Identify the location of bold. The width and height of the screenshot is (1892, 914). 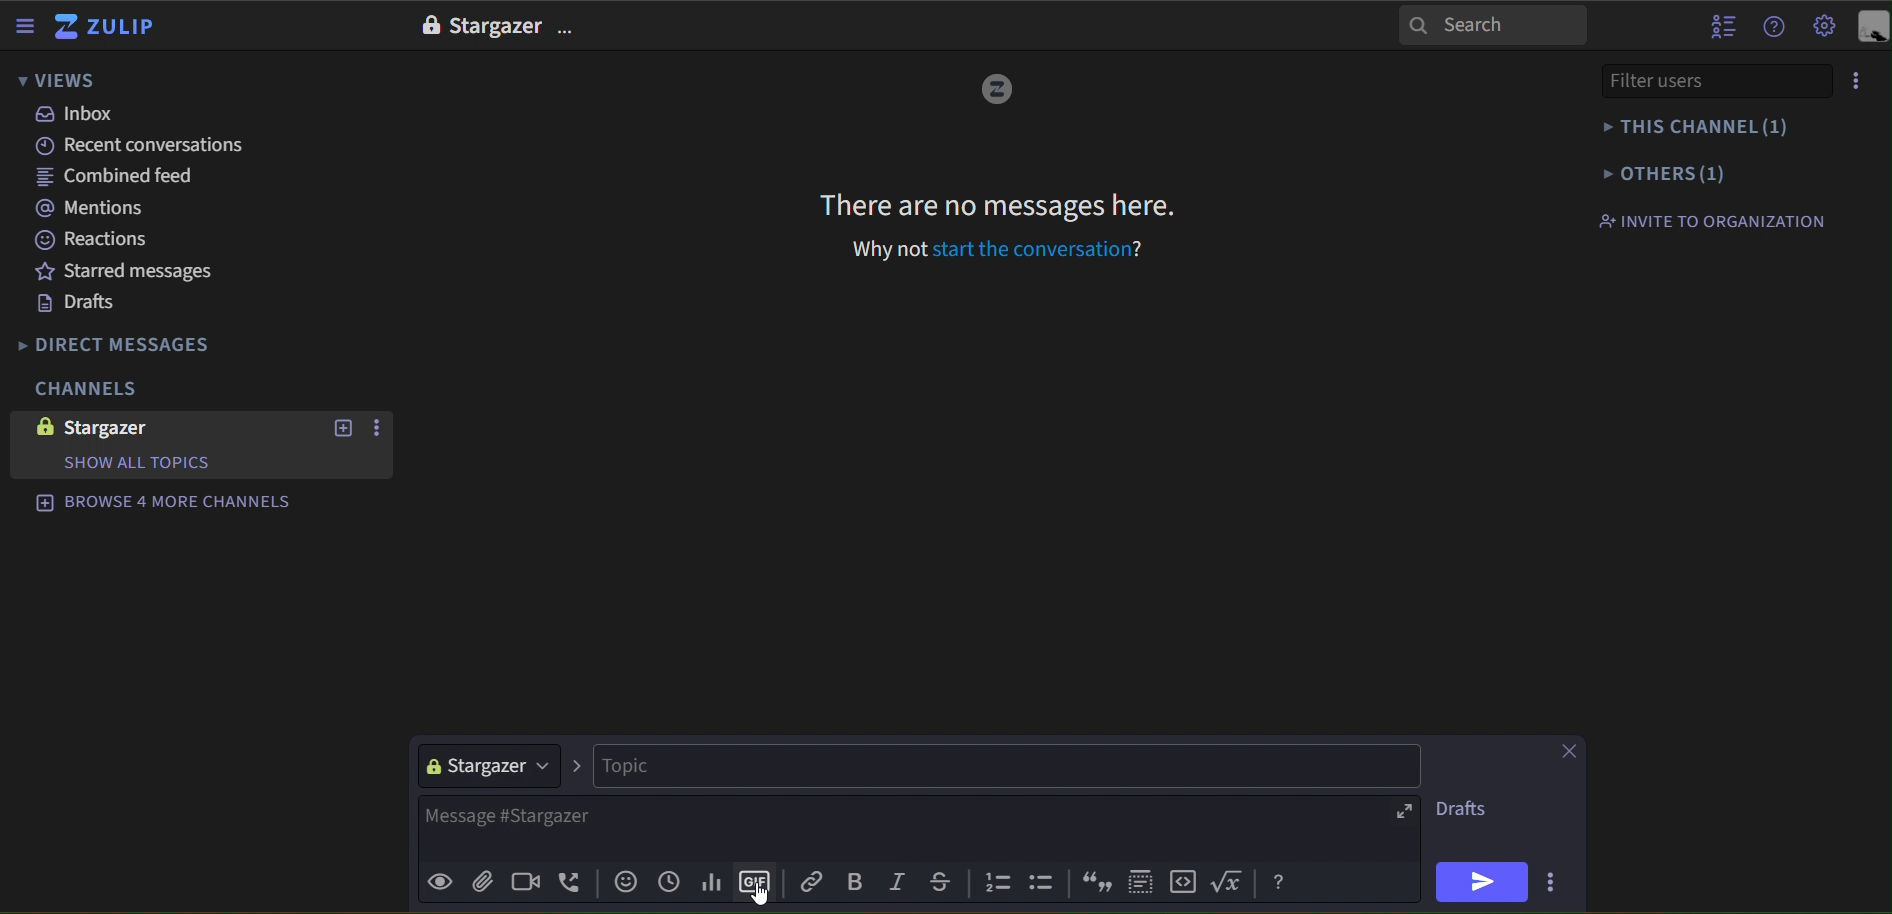
(854, 882).